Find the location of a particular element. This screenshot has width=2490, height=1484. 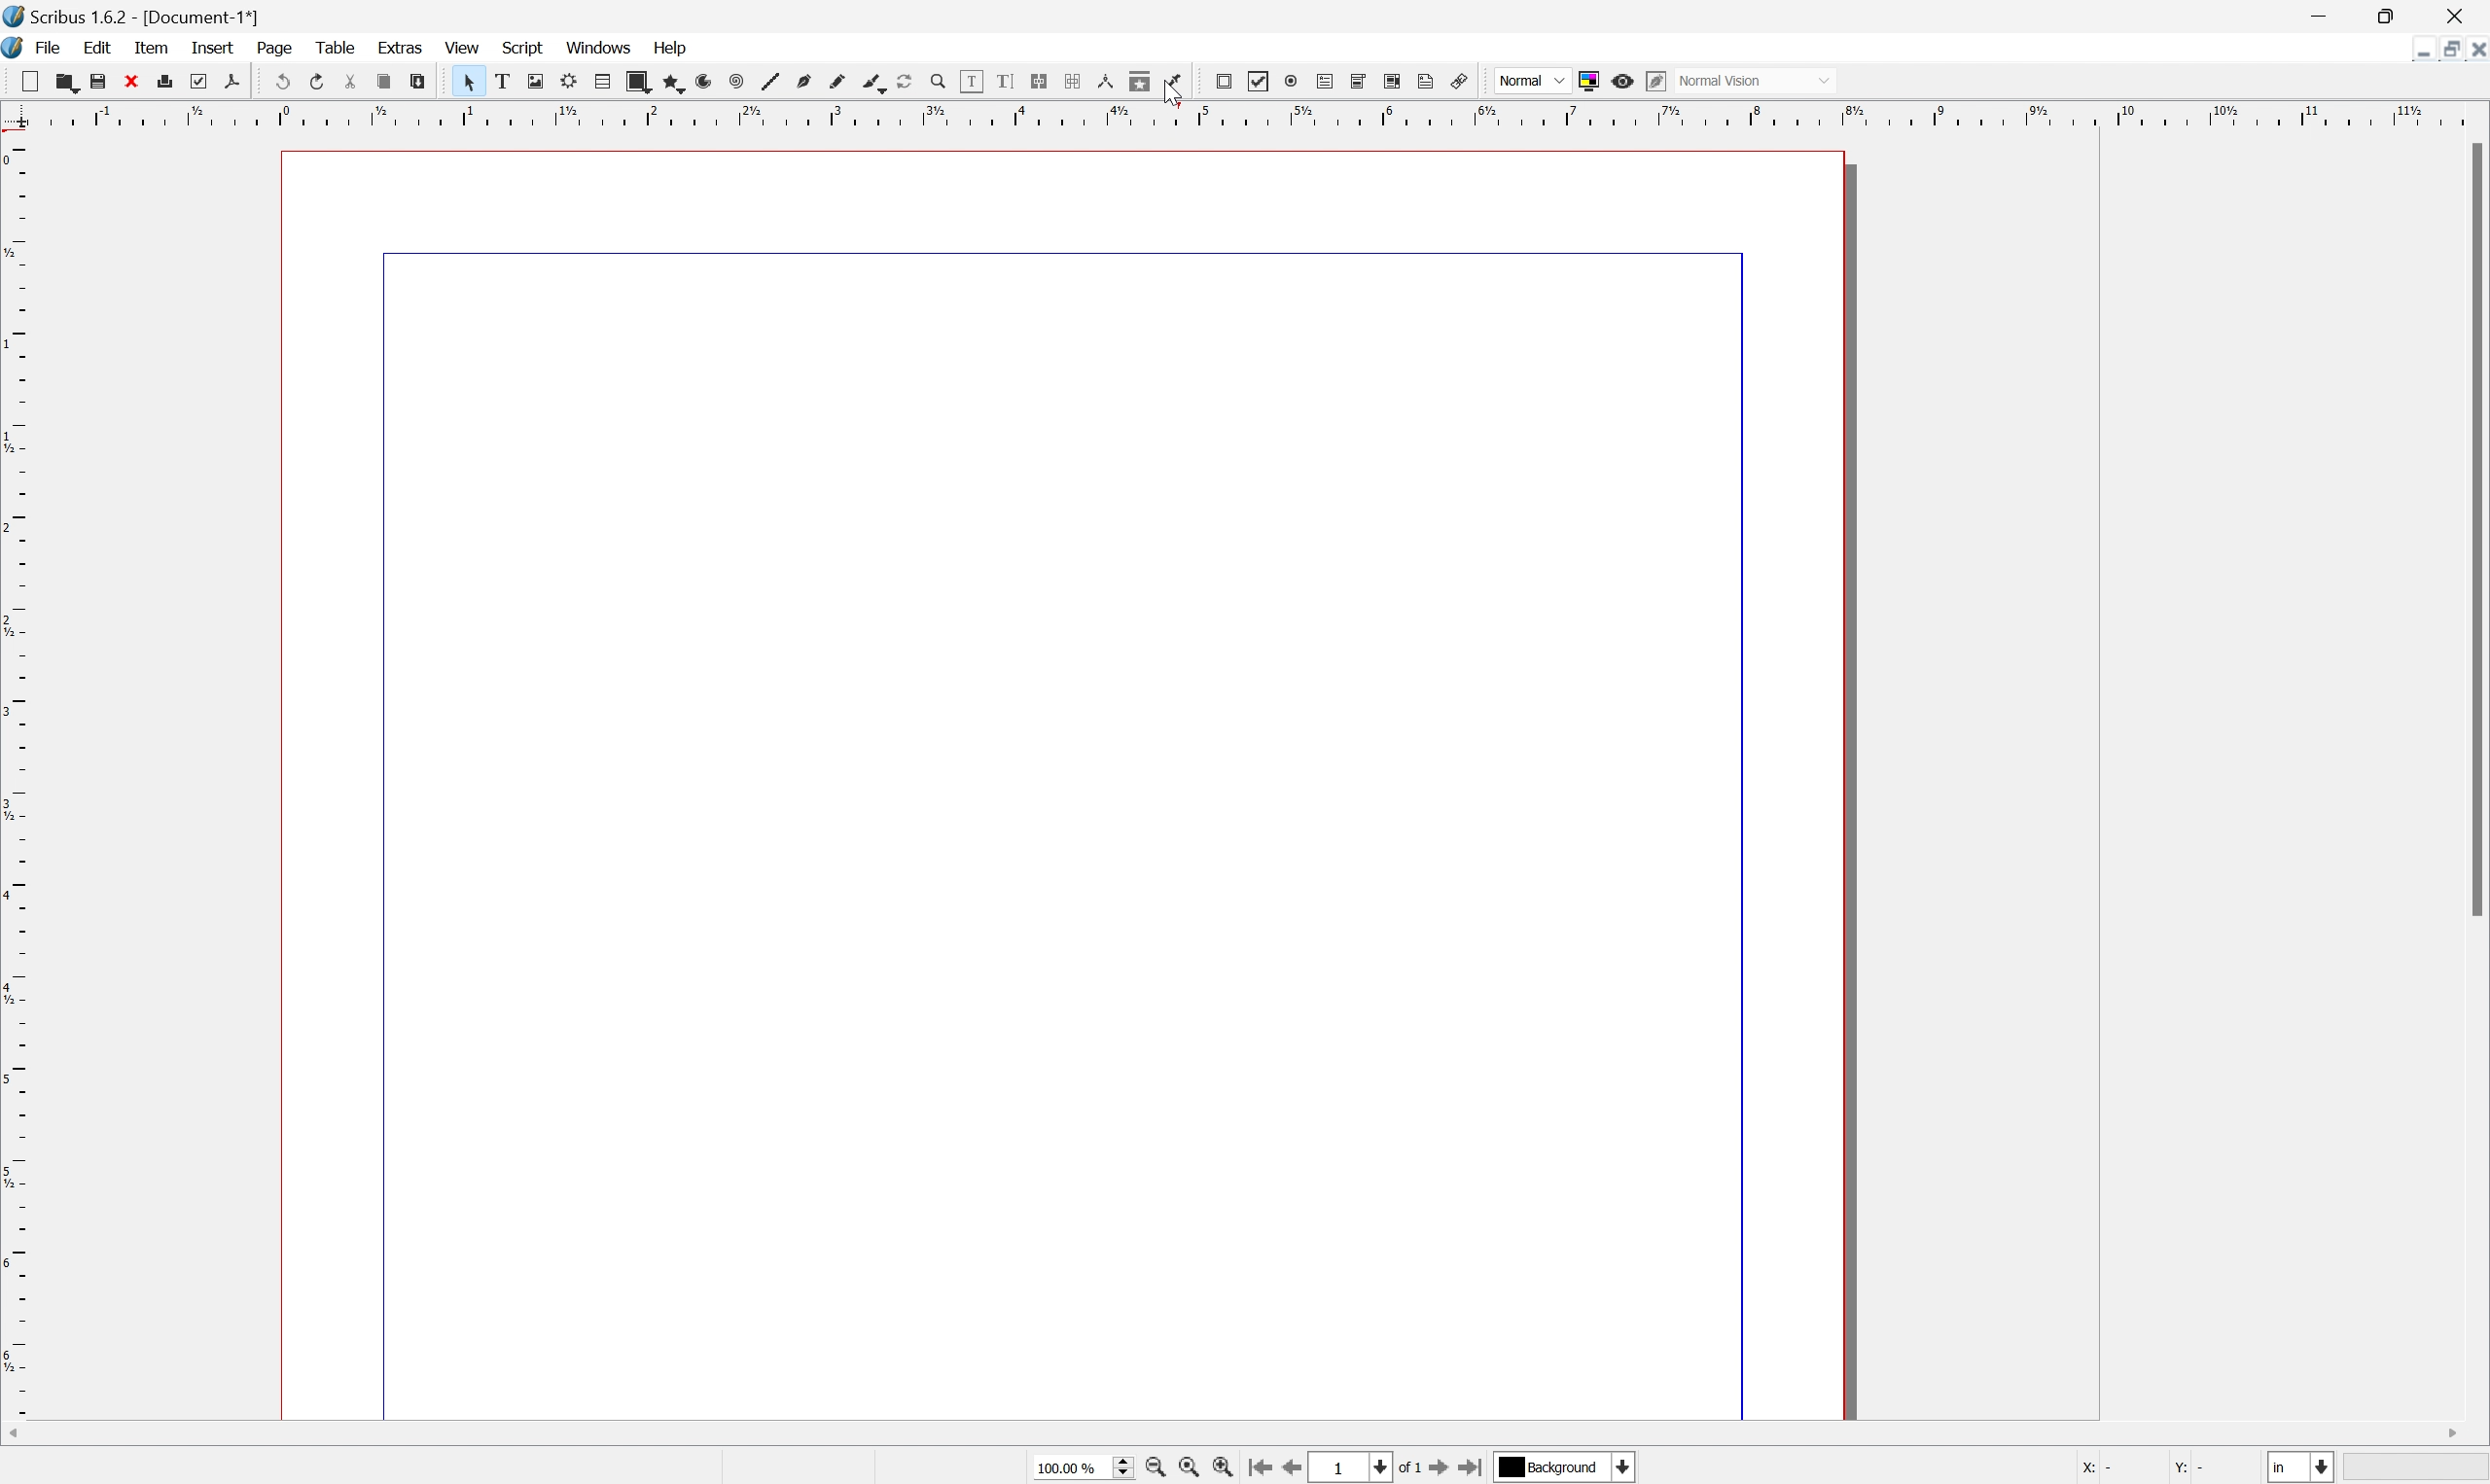

Rotate item is located at coordinates (903, 80).